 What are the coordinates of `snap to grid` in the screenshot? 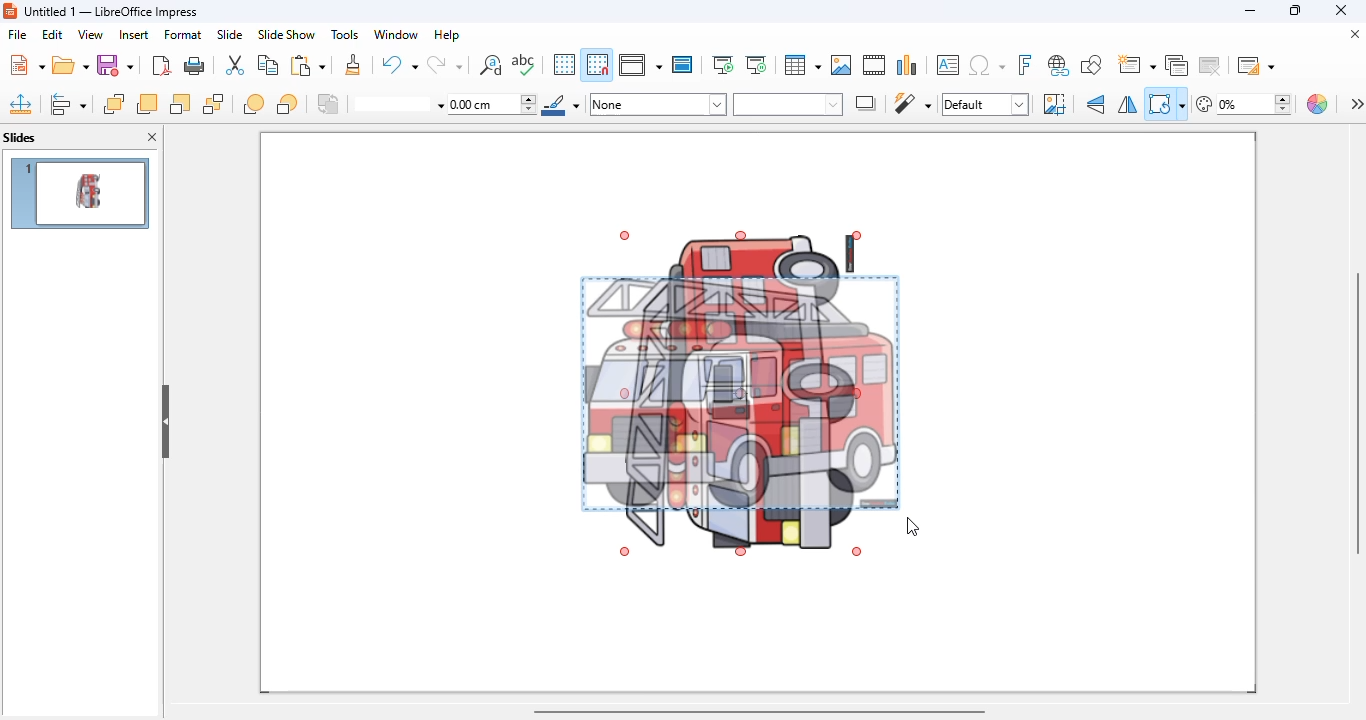 It's located at (598, 64).